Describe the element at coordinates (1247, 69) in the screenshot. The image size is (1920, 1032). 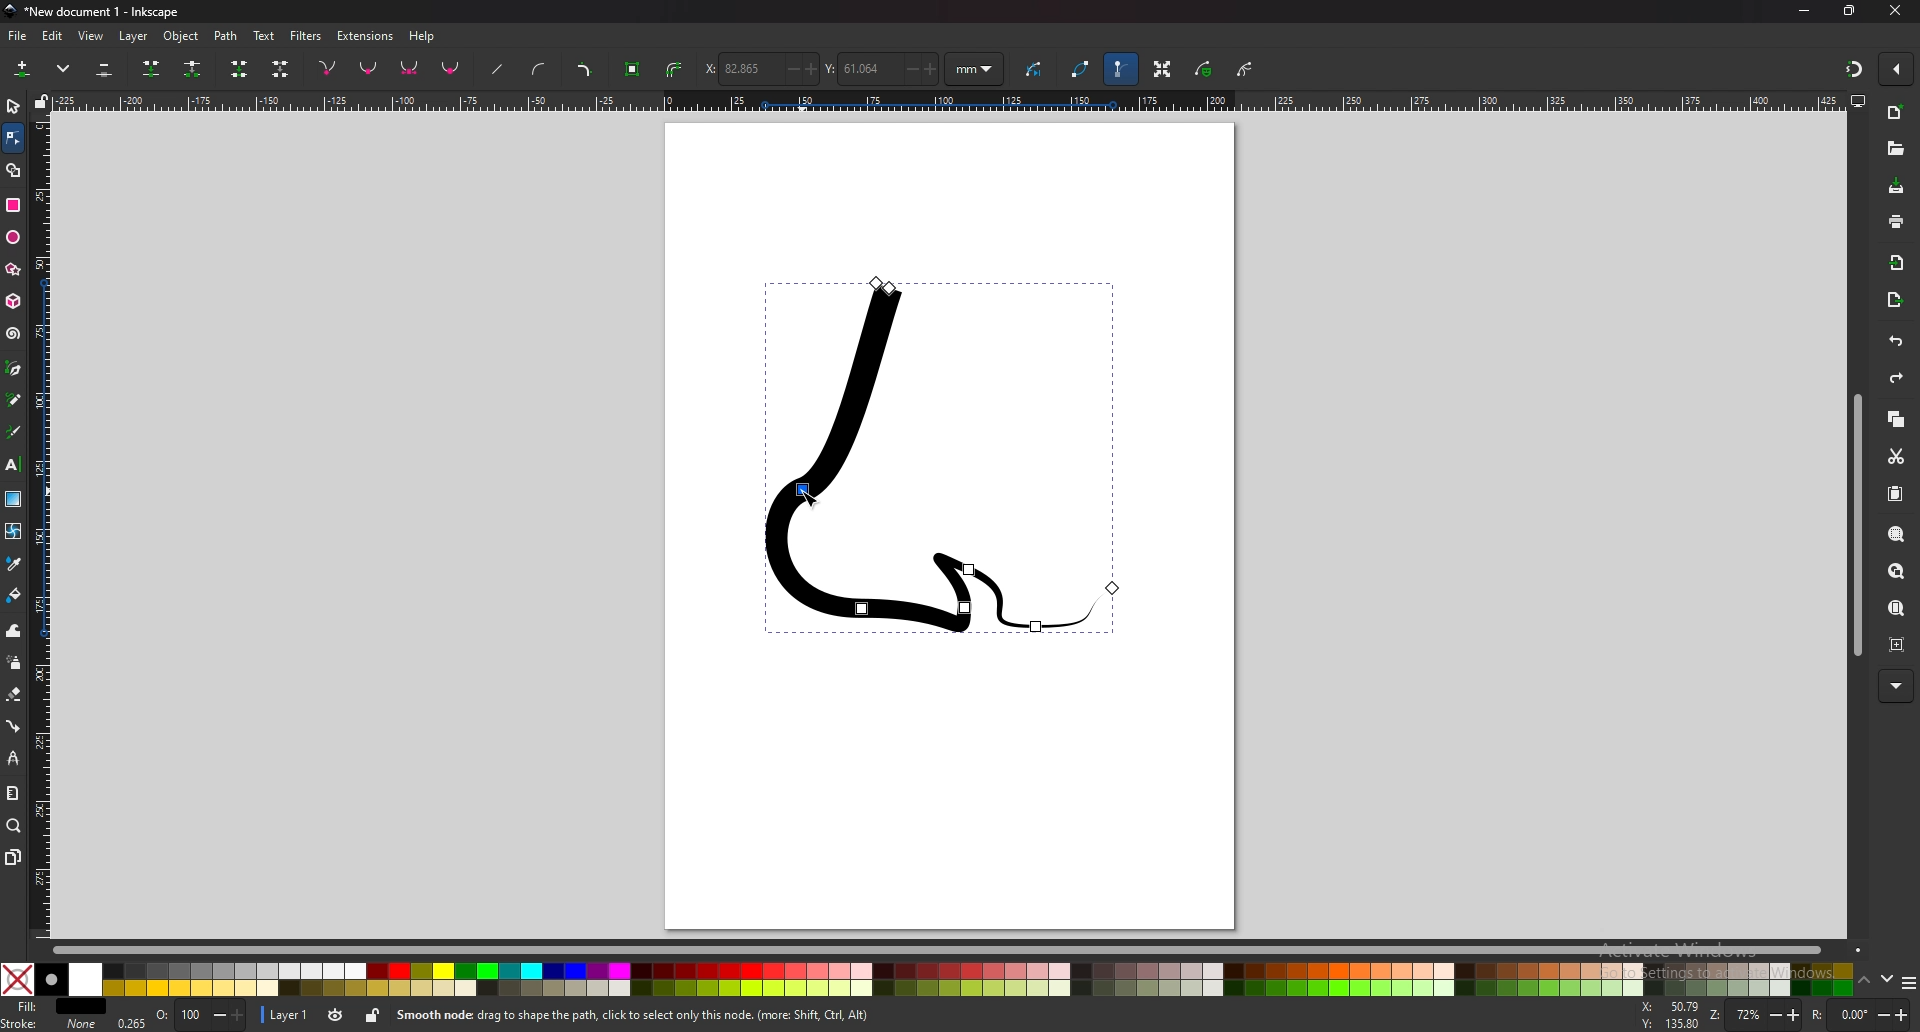
I see `show clipping path` at that location.